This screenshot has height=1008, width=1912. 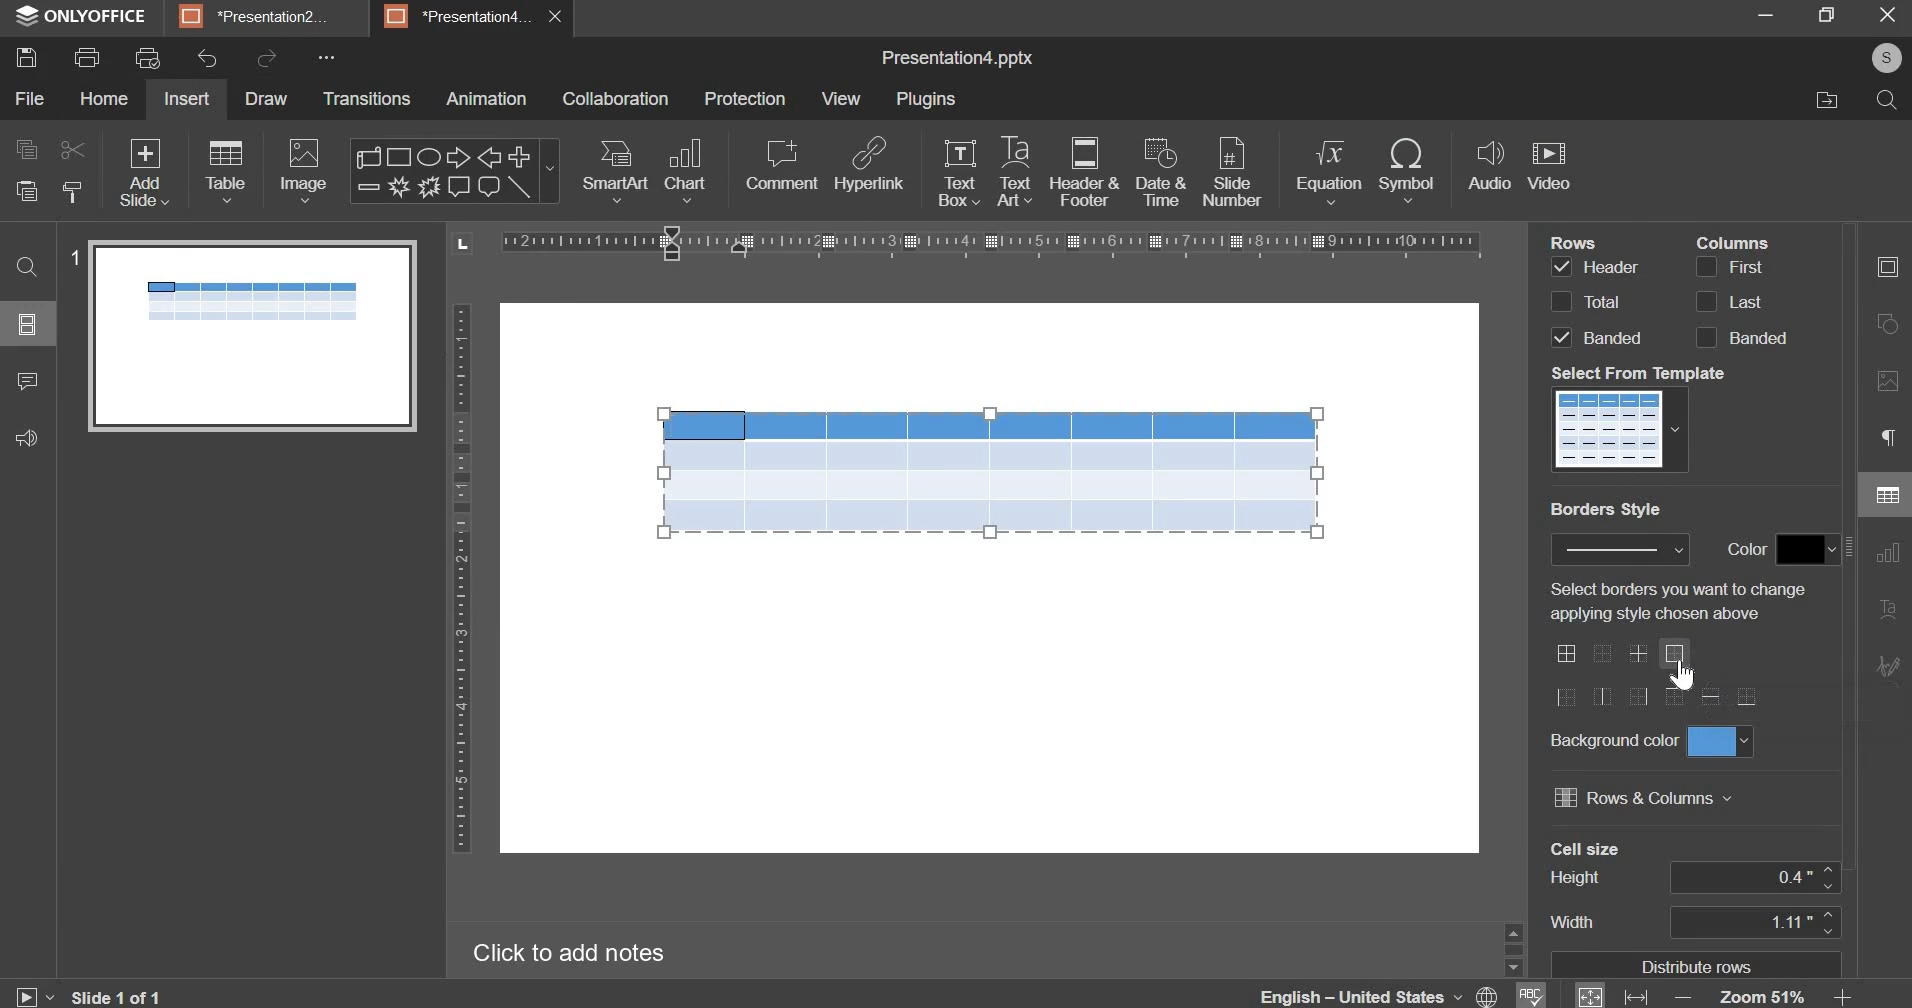 What do you see at coordinates (1887, 58) in the screenshot?
I see `s` at bounding box center [1887, 58].